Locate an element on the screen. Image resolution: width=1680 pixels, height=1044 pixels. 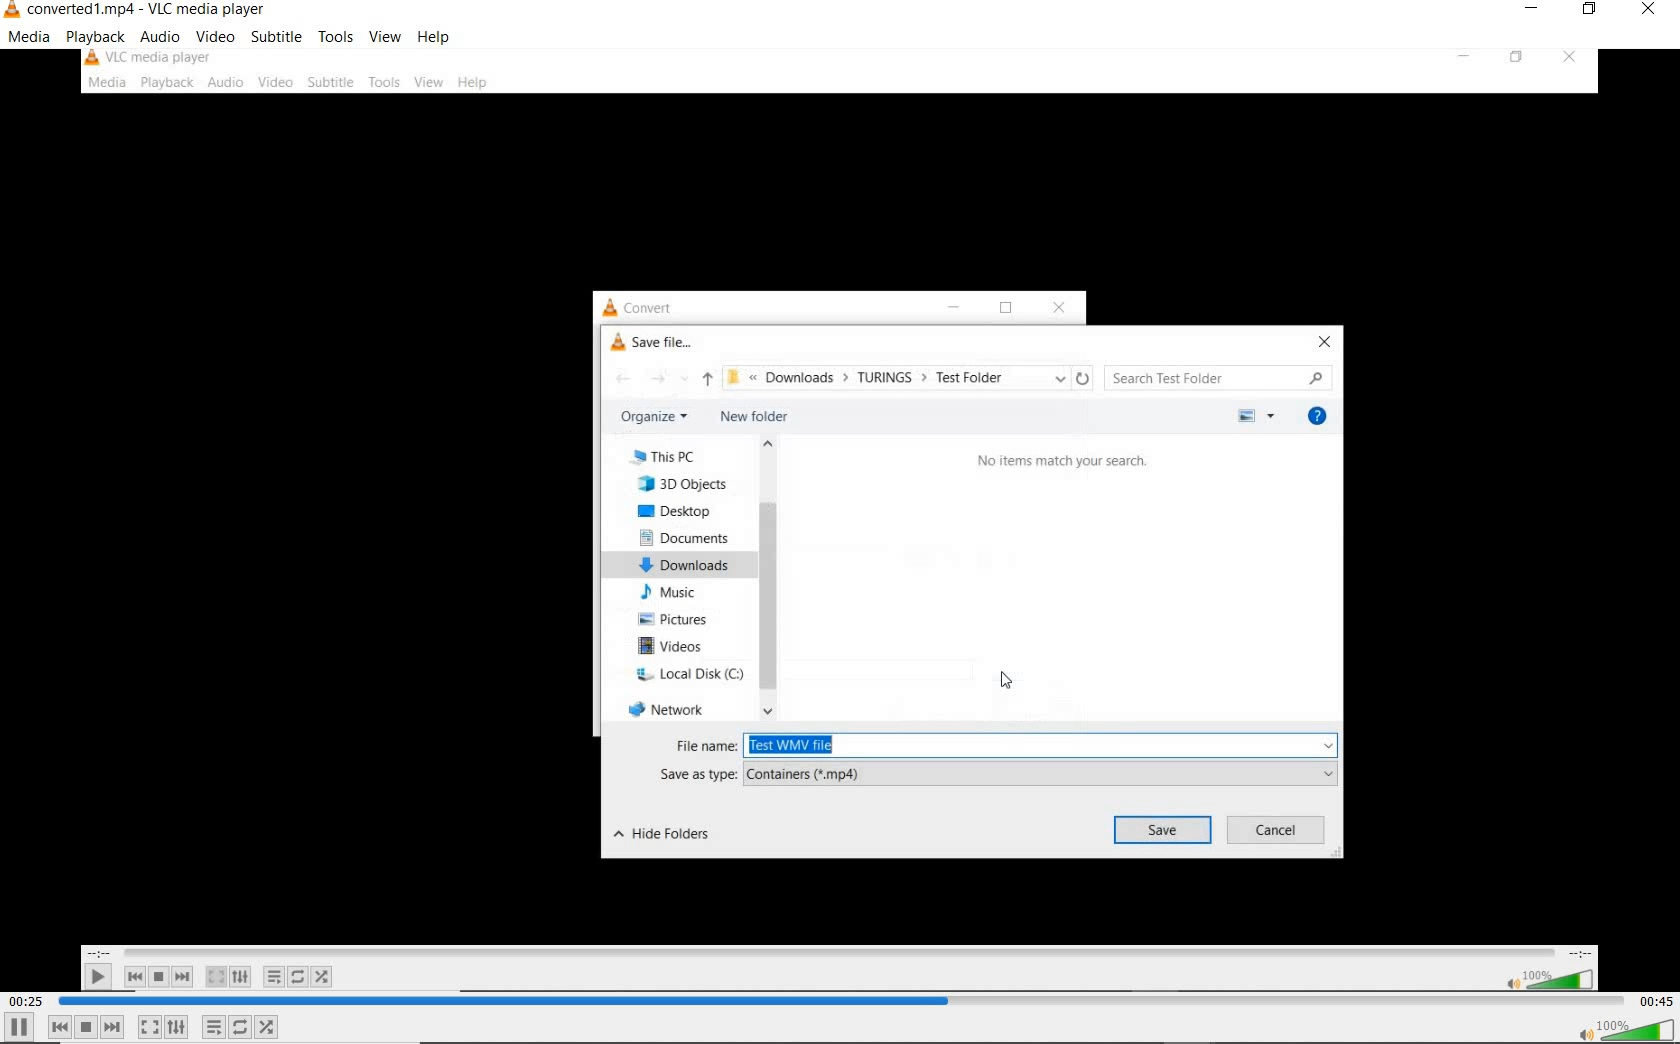
volume button is located at coordinates (1626, 1030).